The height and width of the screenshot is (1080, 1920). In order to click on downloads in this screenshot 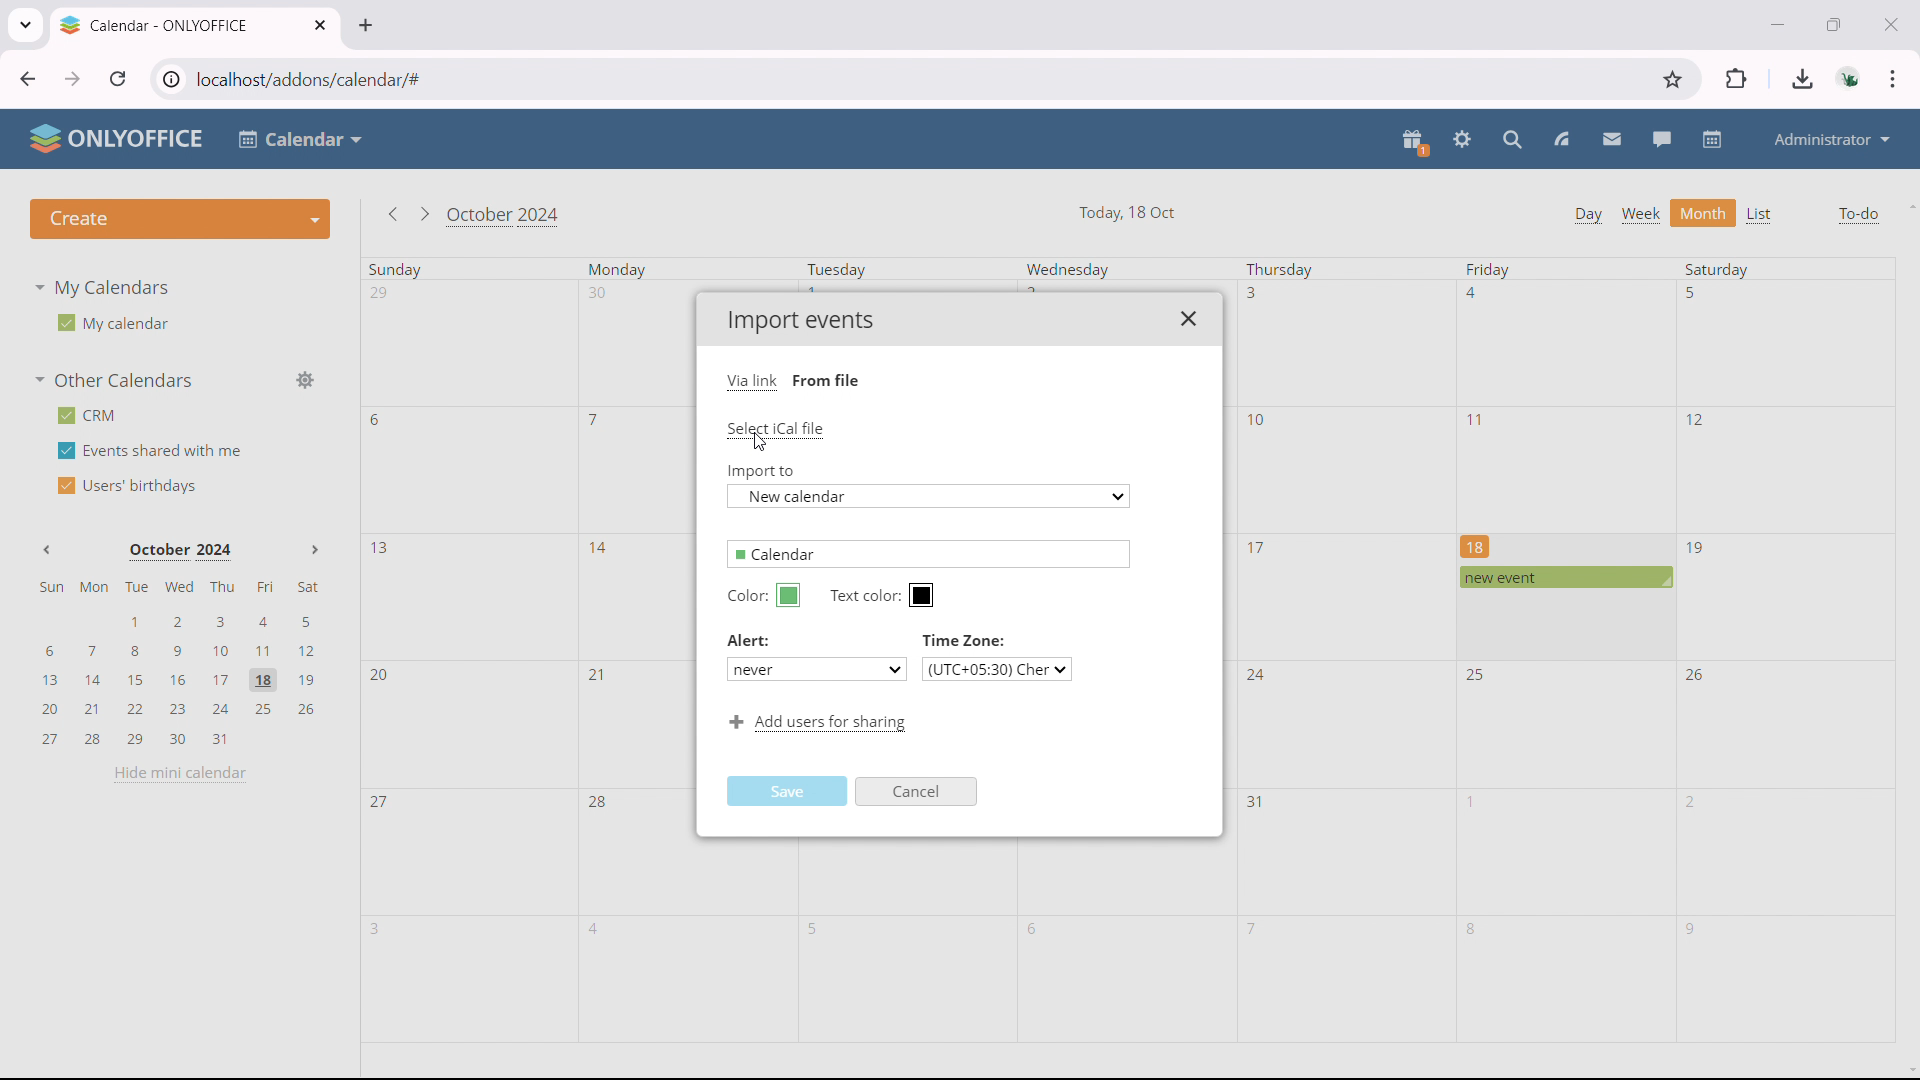, I will do `click(1803, 79)`.